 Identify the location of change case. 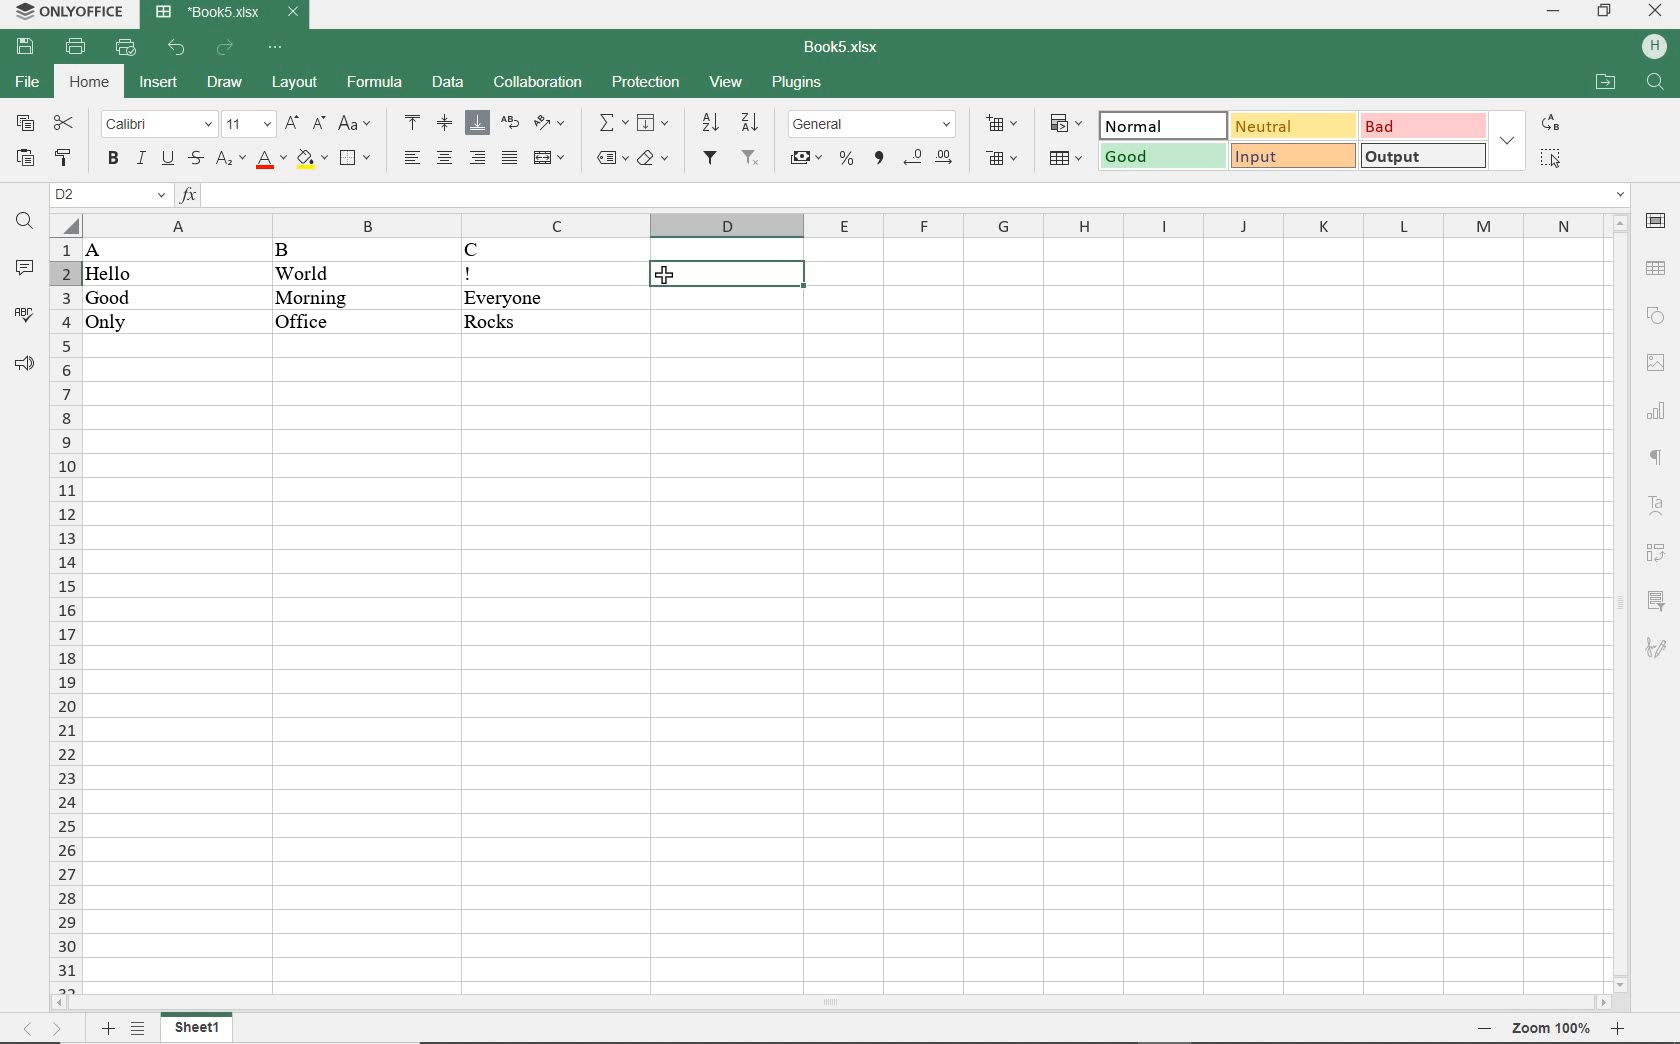
(353, 125).